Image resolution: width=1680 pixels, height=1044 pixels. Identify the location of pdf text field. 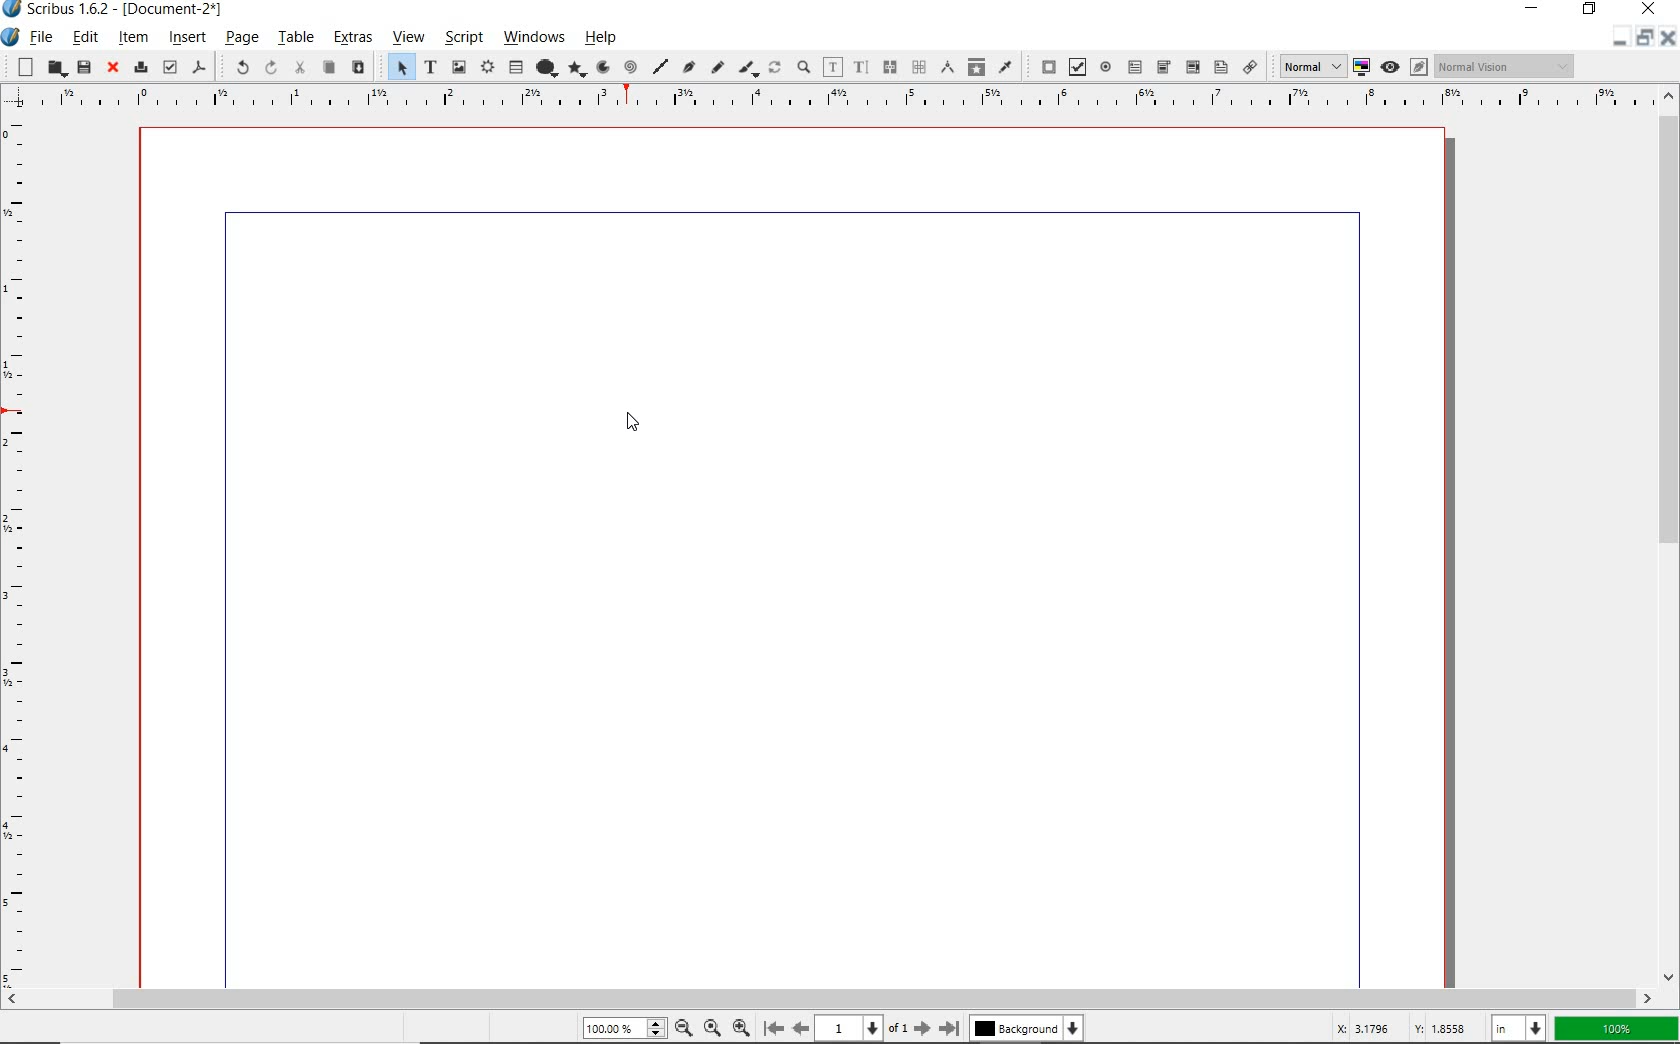
(1137, 66).